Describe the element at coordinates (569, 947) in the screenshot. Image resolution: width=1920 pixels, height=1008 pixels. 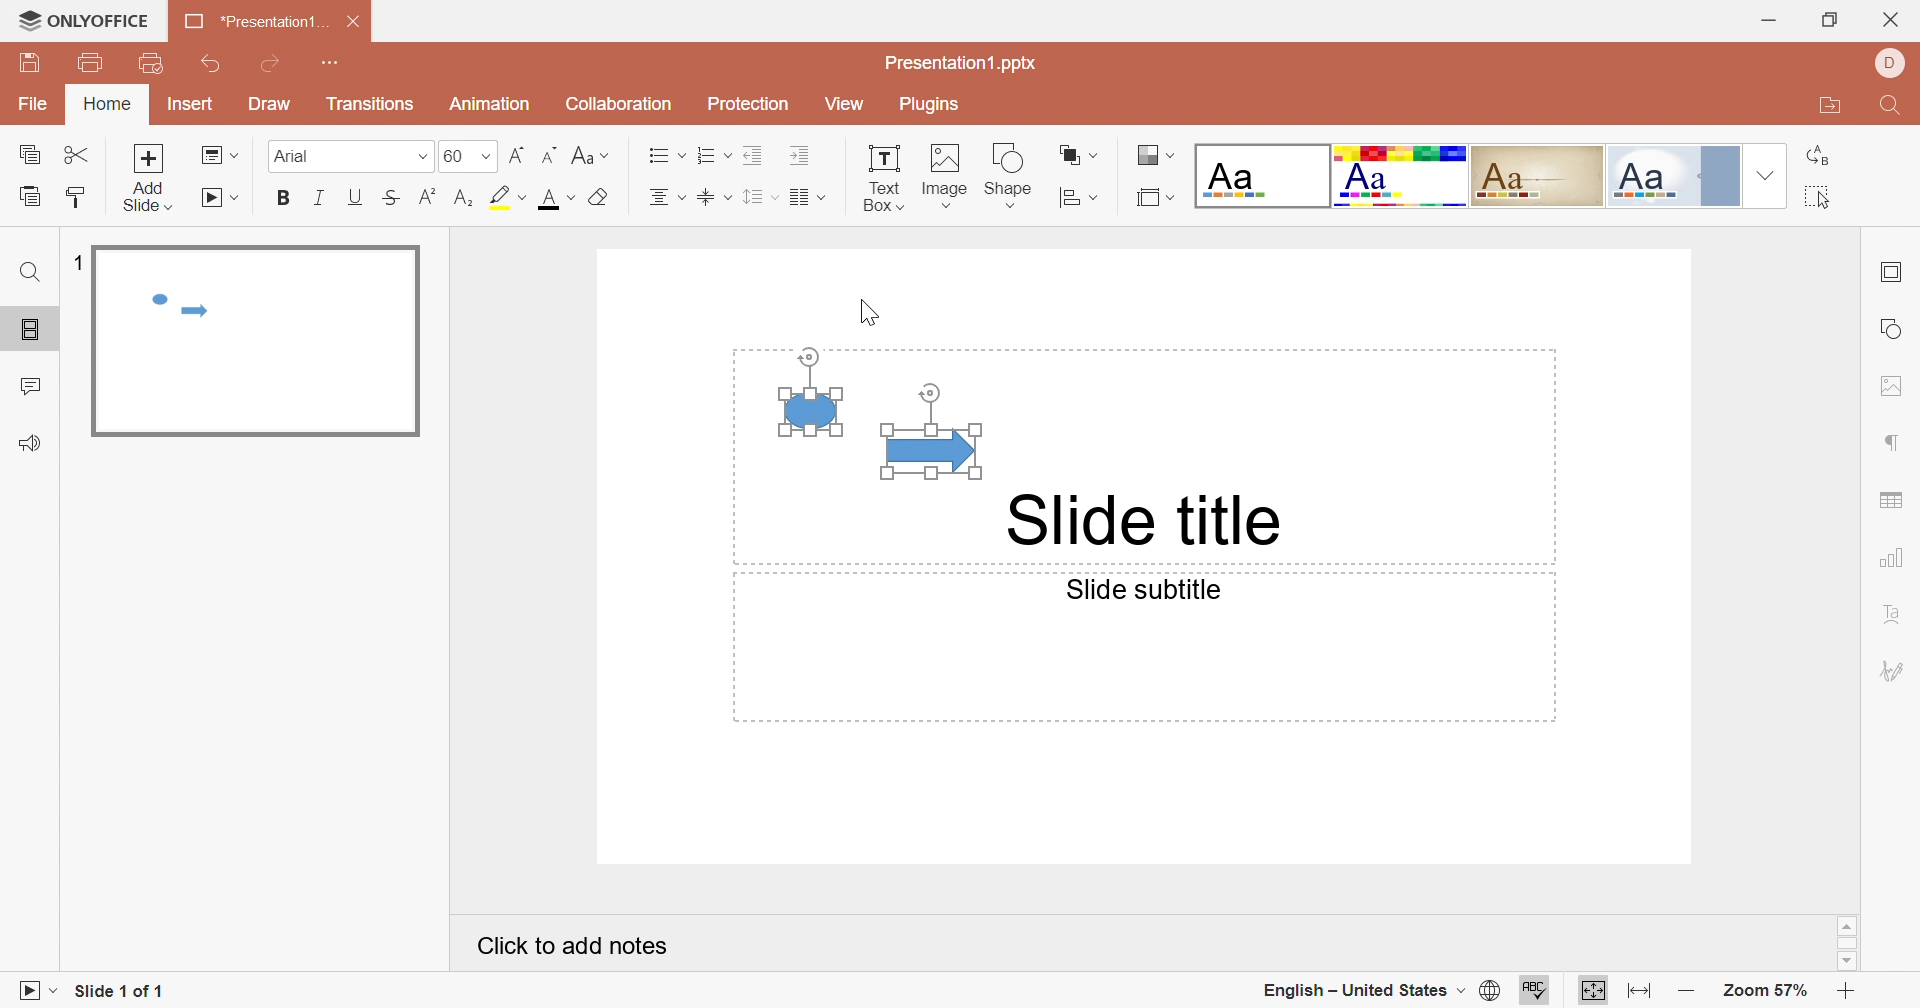
I see `Click to add notes` at that location.